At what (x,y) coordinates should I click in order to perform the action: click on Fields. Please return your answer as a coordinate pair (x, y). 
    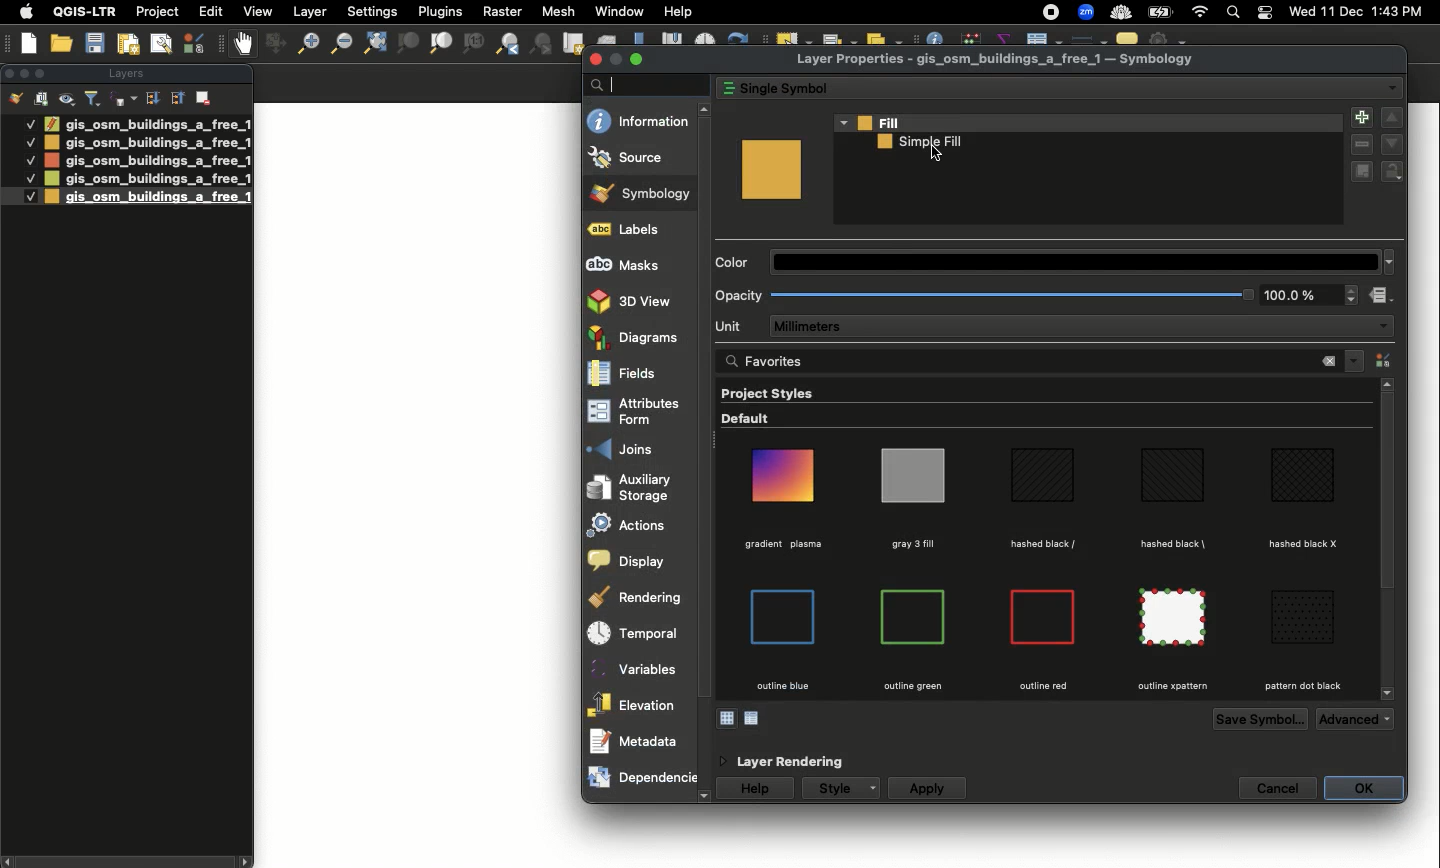
    Looking at the image, I should click on (639, 373).